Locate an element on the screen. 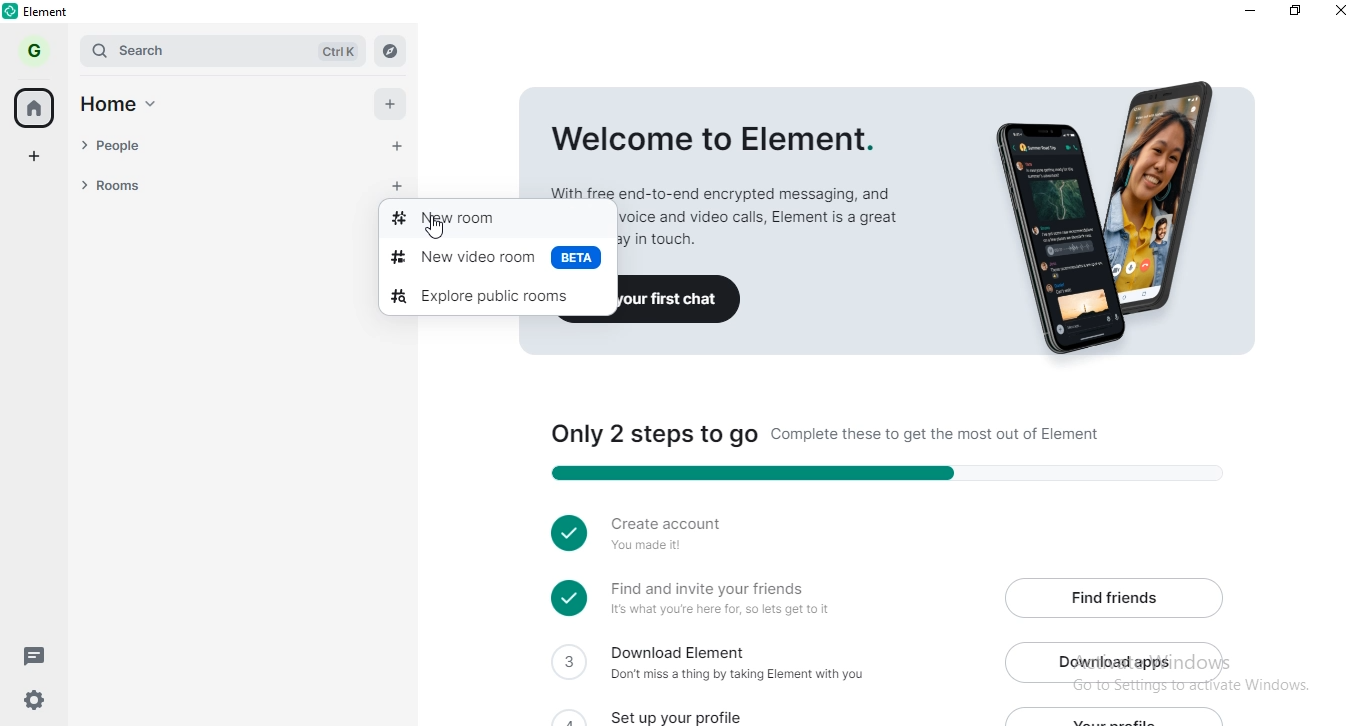  search  is located at coordinates (222, 51).